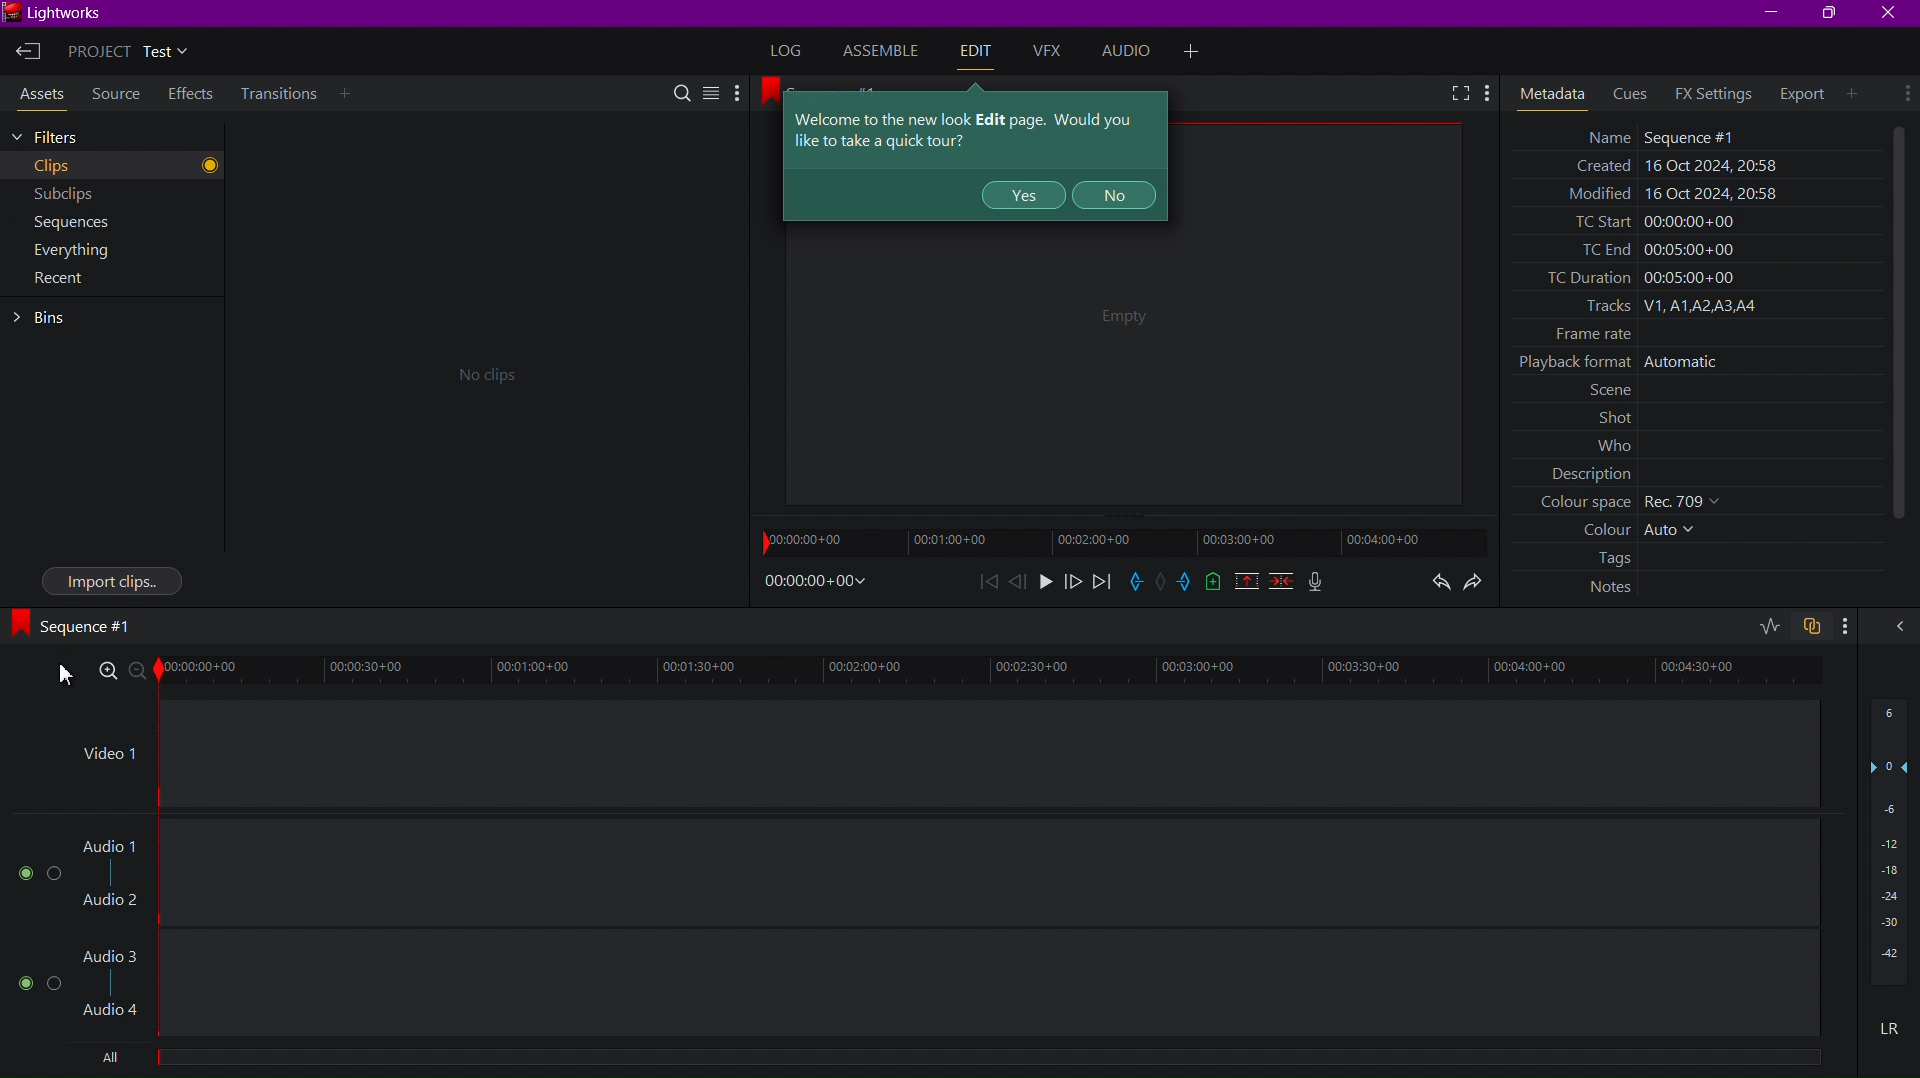 The image size is (1920, 1078). Describe the element at coordinates (1888, 851) in the screenshot. I see `Sound Level` at that location.